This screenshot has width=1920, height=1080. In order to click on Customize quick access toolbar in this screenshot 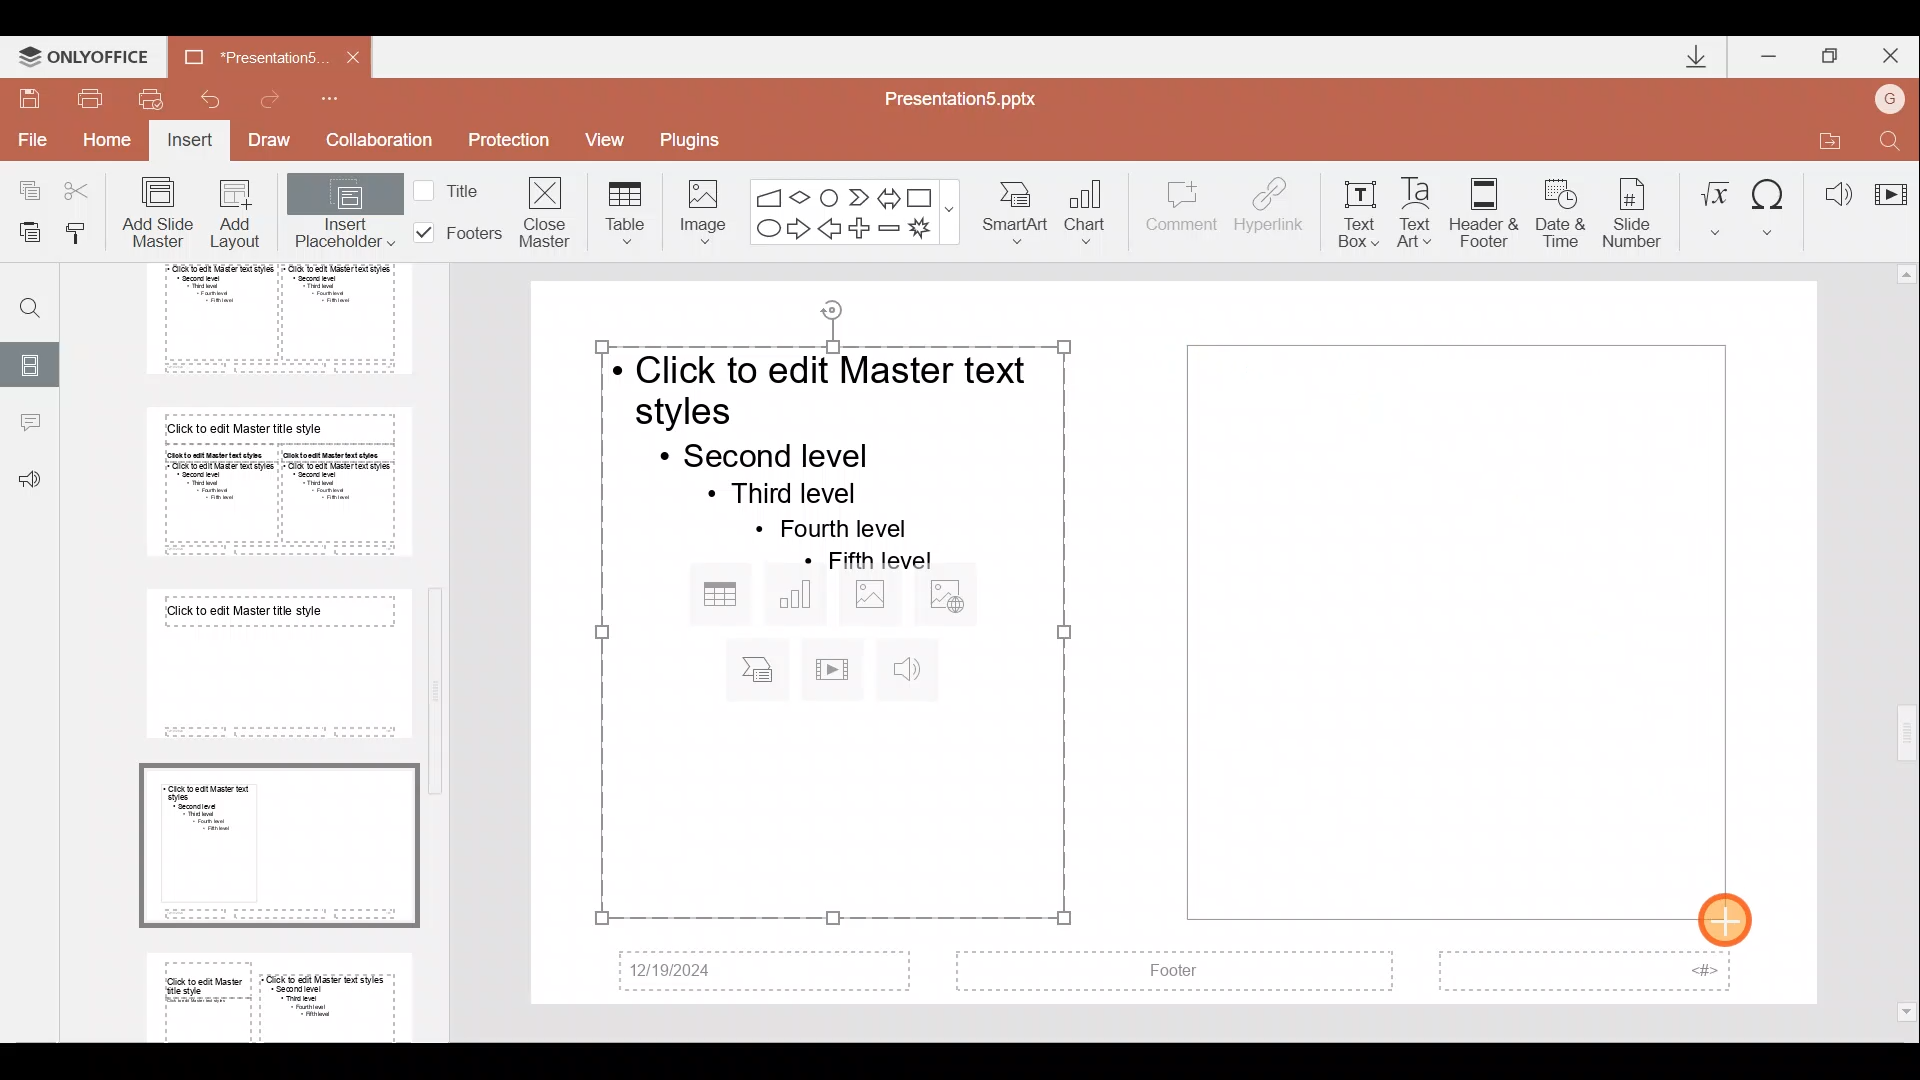, I will do `click(343, 98)`.